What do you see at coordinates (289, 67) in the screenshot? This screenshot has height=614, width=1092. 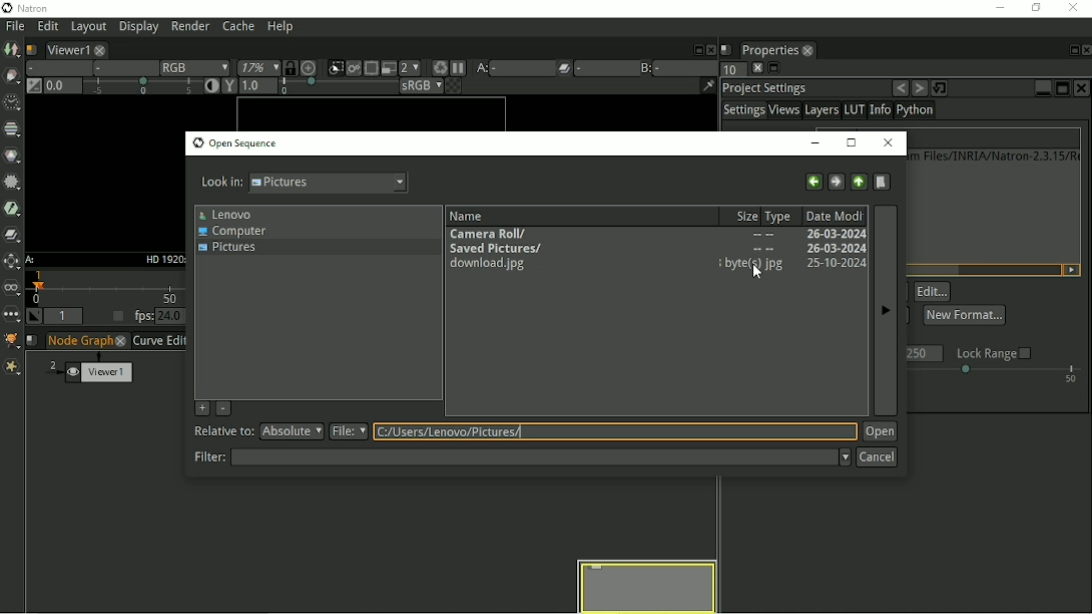 I see `Synchronize` at bounding box center [289, 67].